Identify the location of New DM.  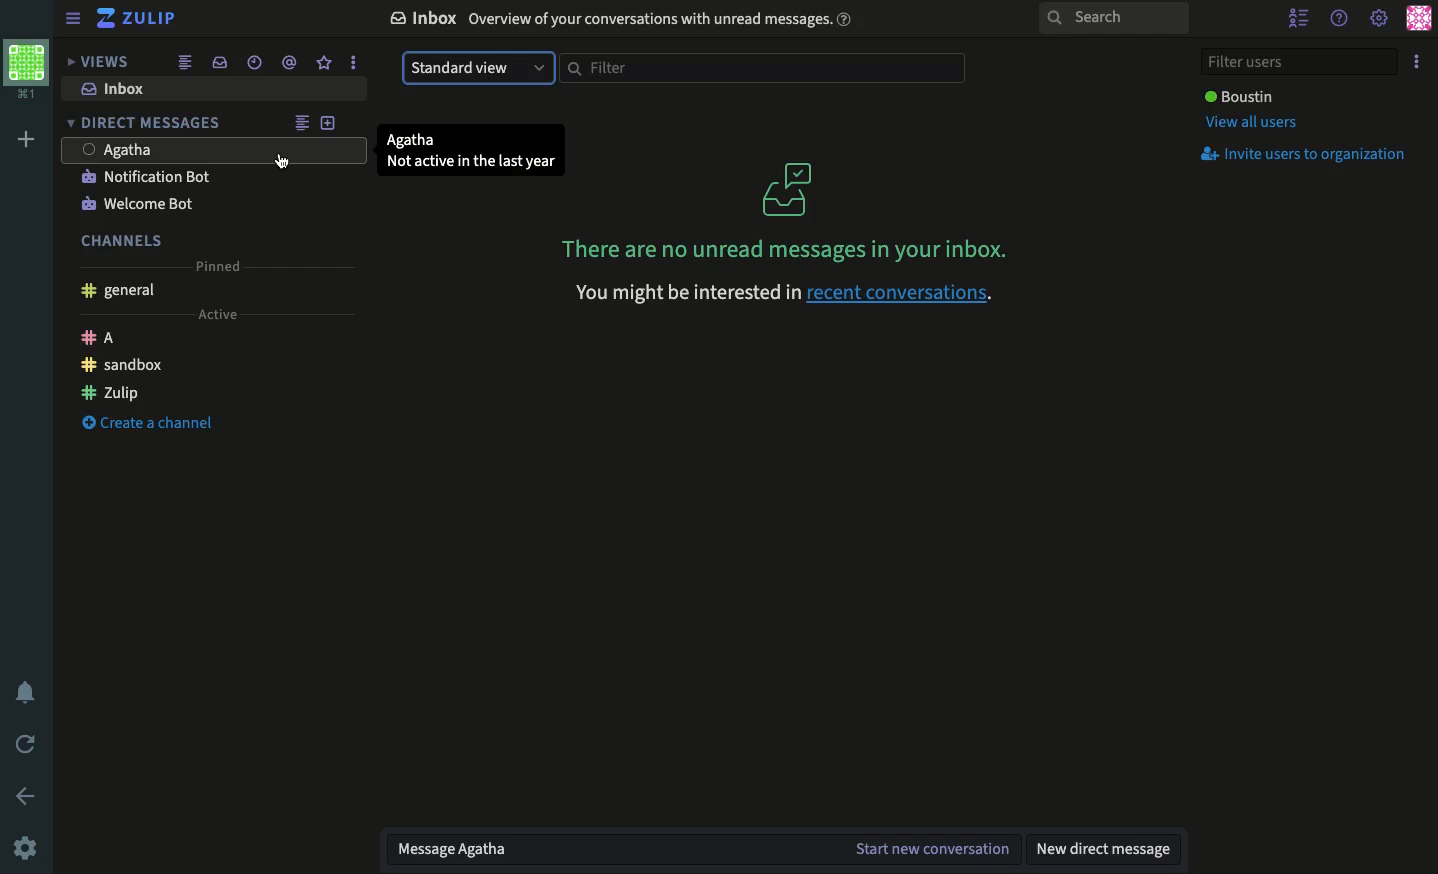
(331, 123).